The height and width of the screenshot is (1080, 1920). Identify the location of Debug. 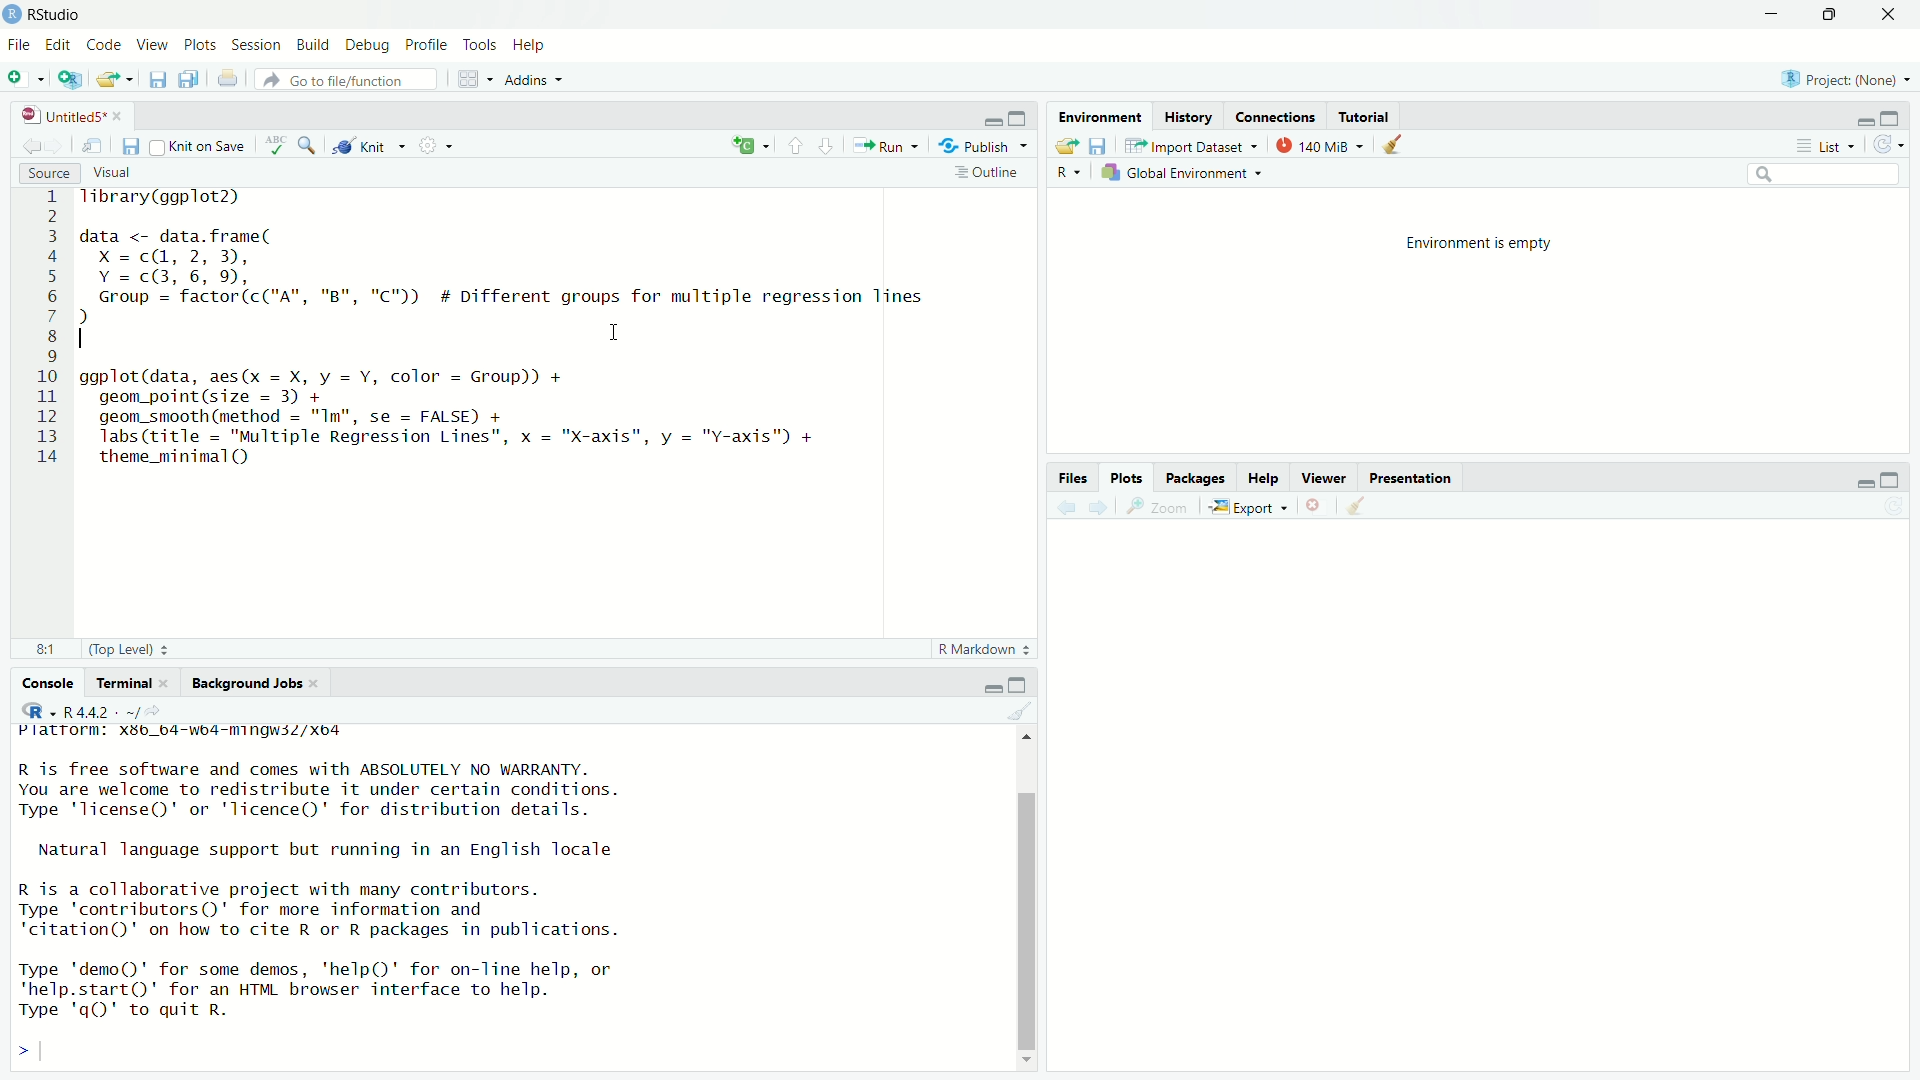
(366, 46).